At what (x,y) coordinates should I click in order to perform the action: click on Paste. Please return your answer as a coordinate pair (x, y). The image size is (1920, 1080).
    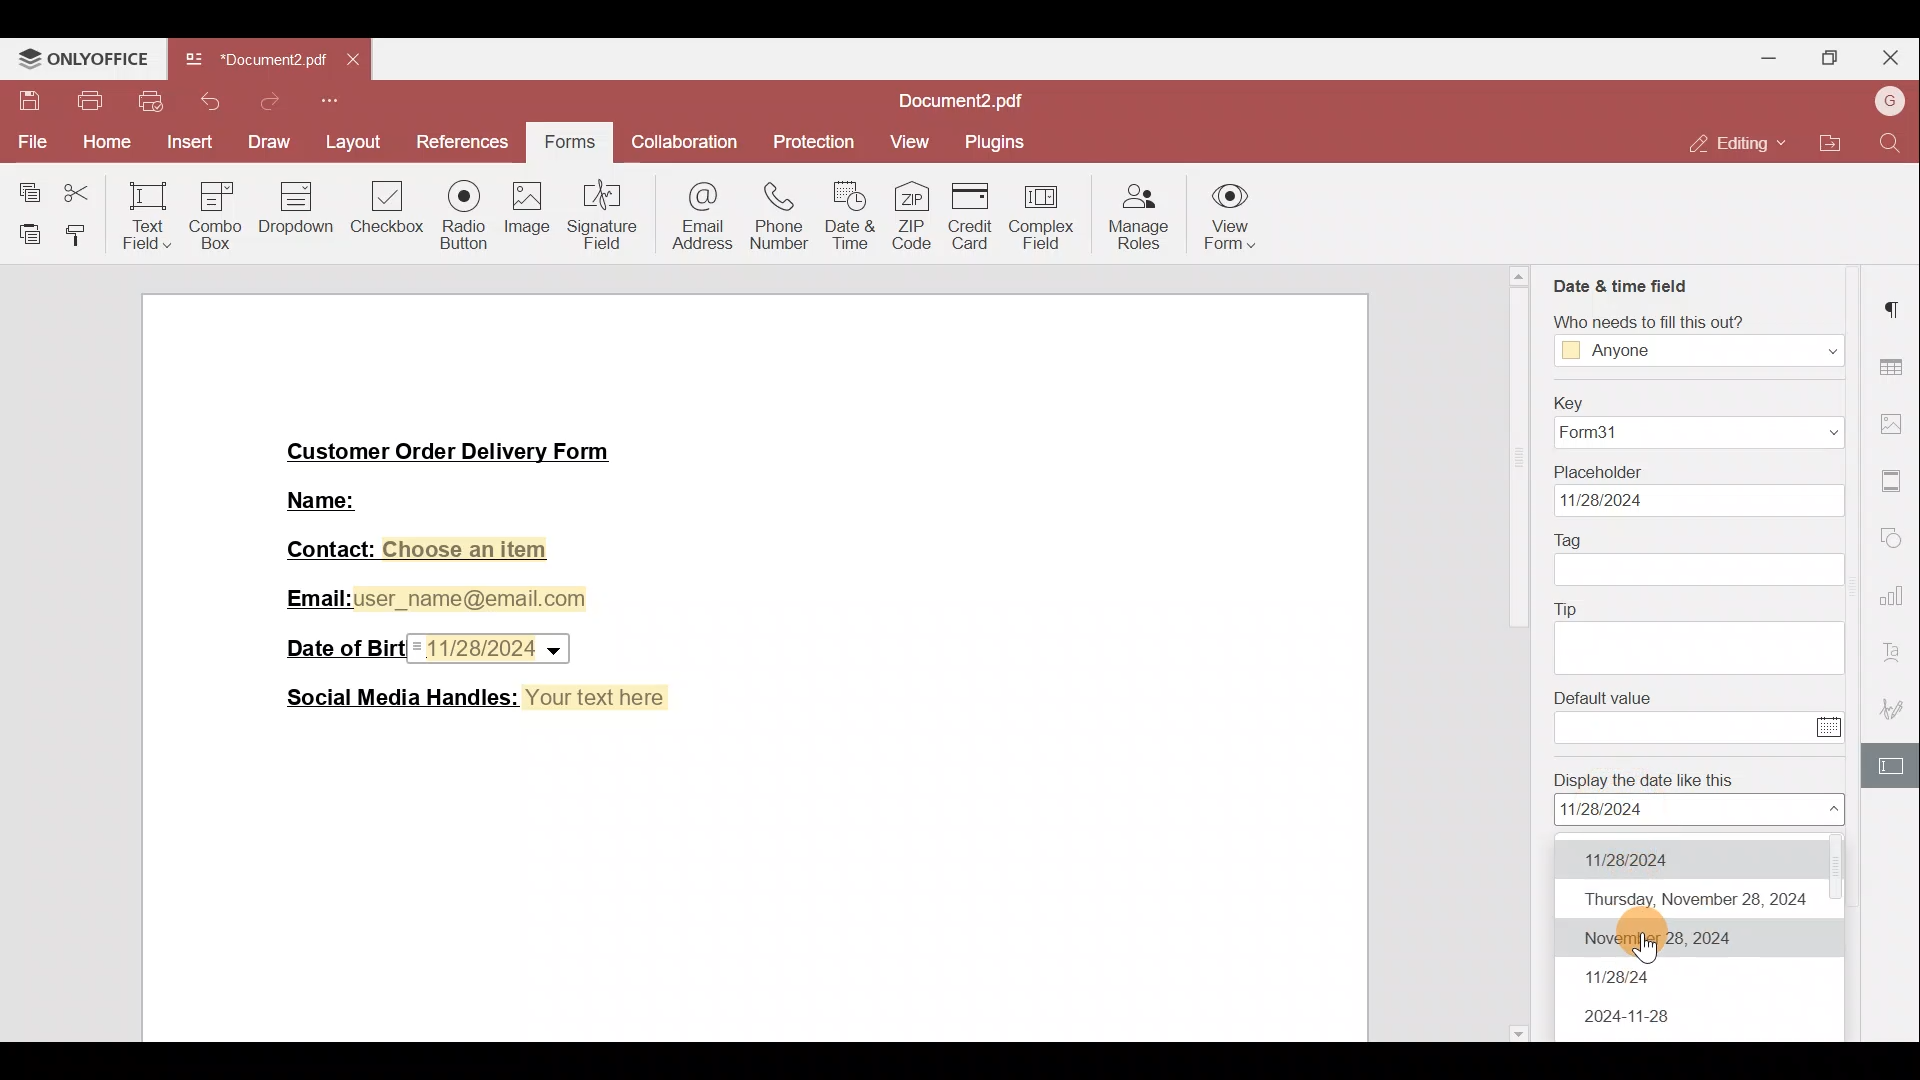
    Looking at the image, I should click on (24, 229).